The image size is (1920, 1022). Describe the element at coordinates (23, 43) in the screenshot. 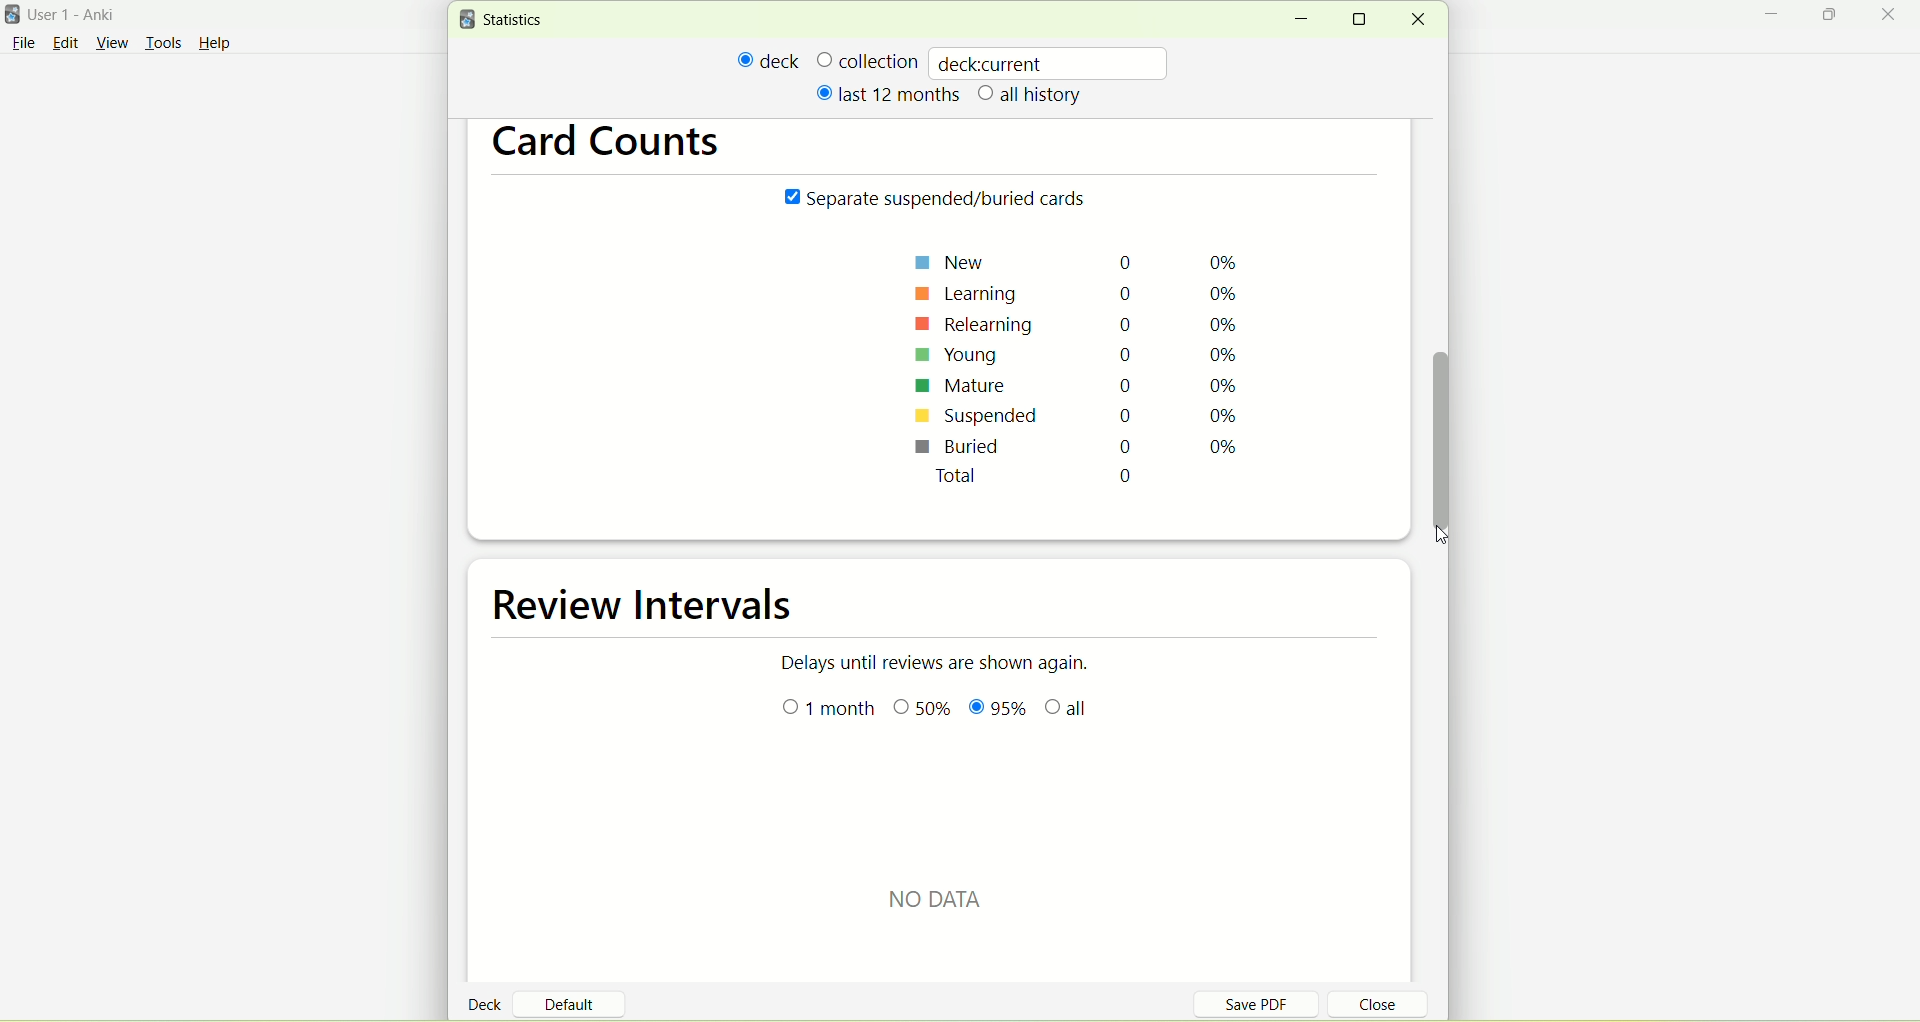

I see `File ` at that location.